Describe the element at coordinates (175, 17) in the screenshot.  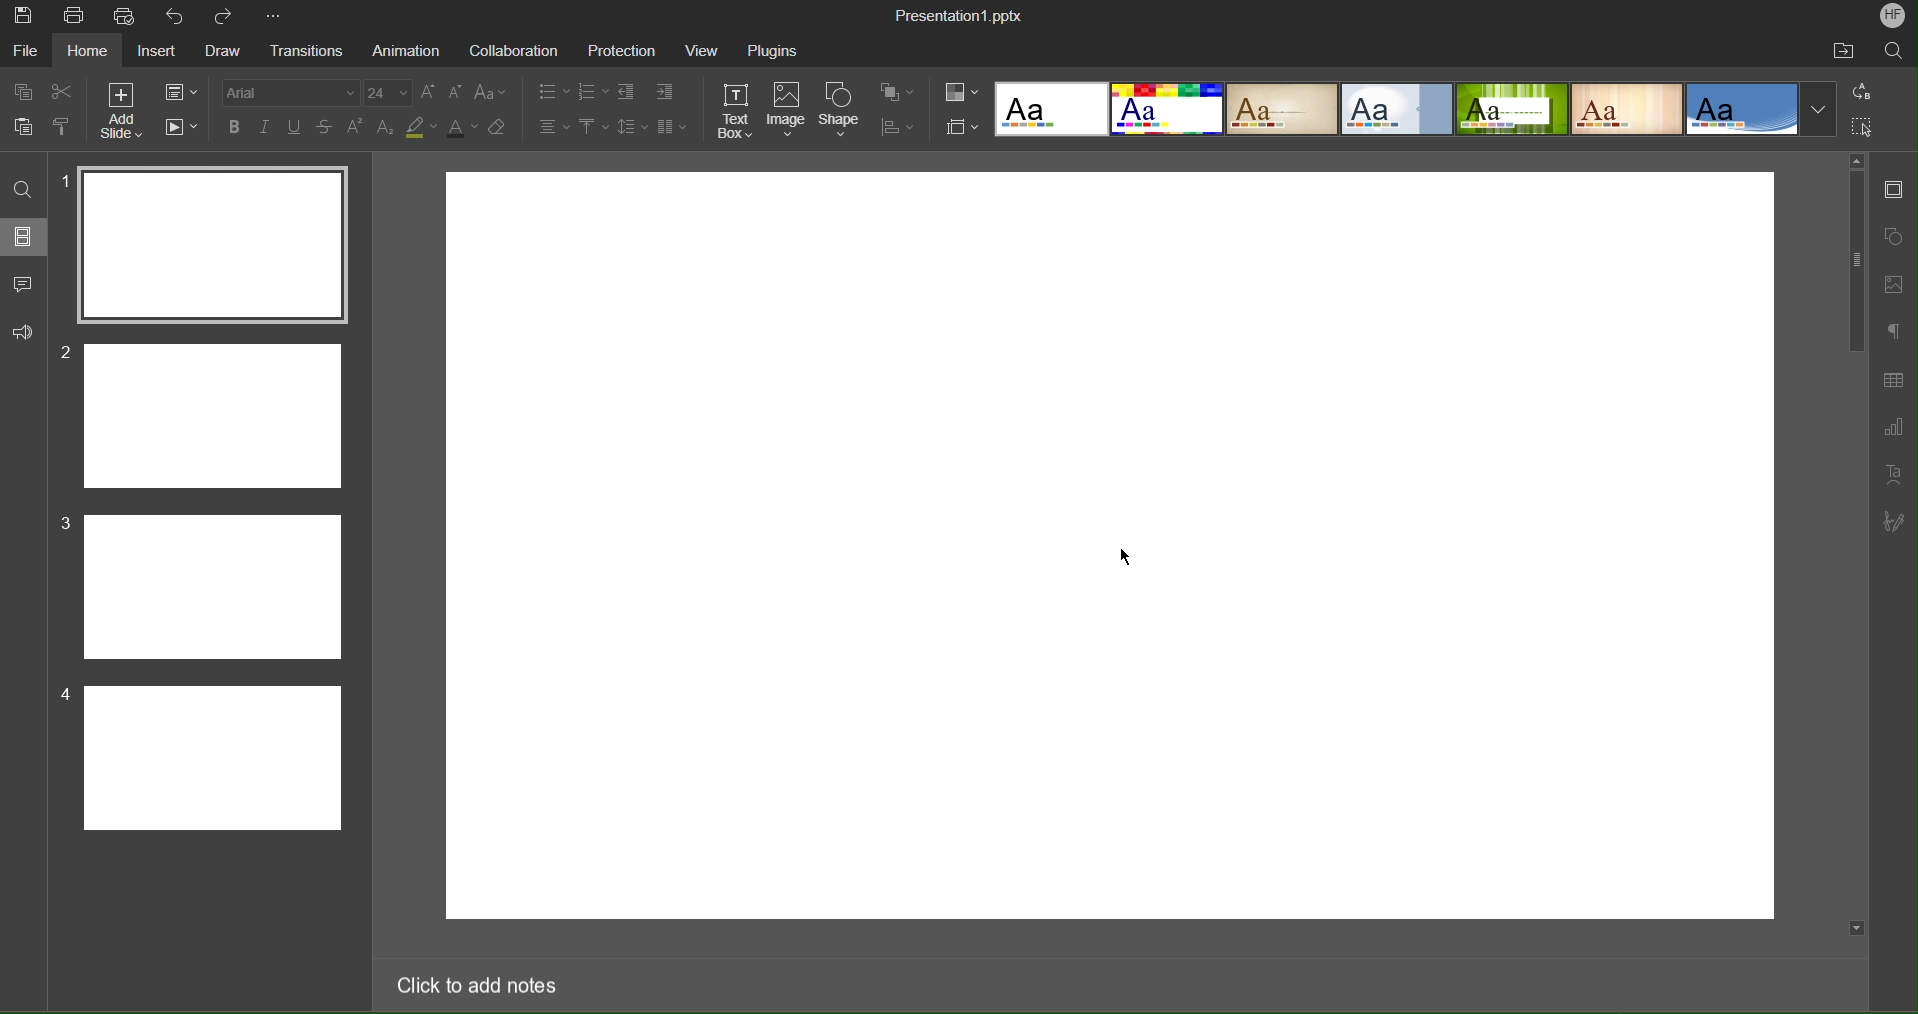
I see `Undo` at that location.